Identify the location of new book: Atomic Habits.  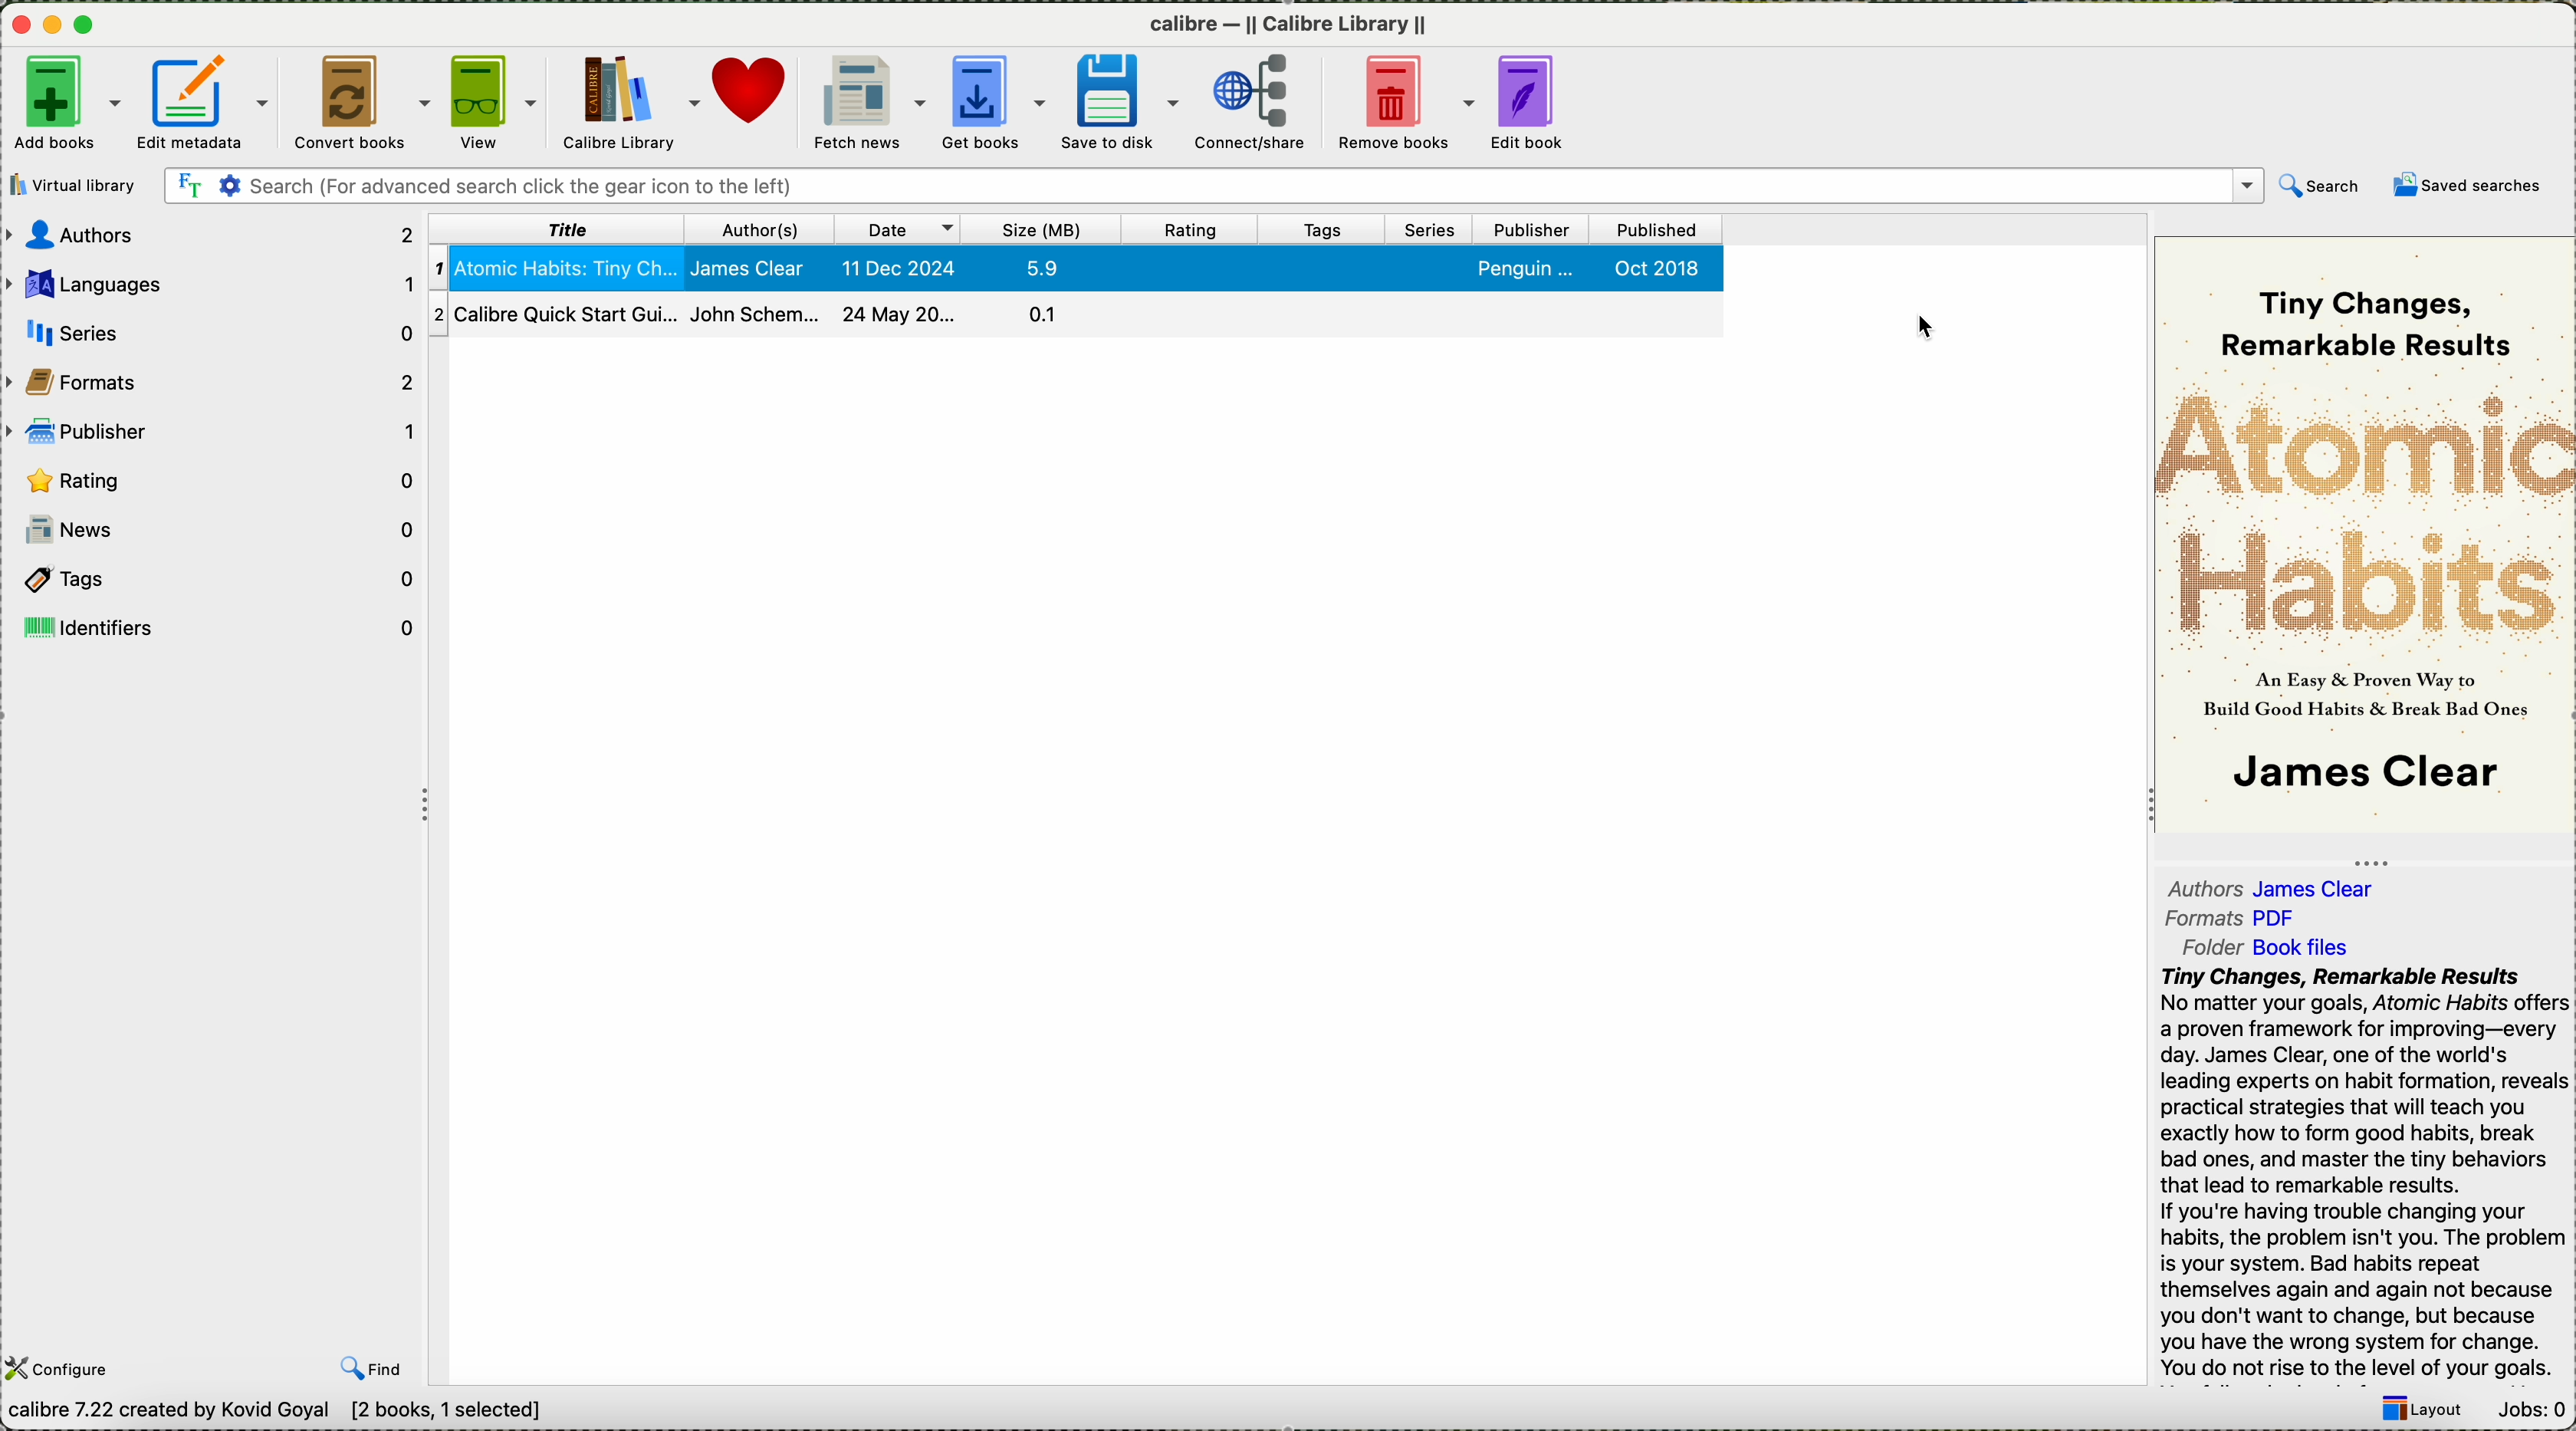
(1077, 268).